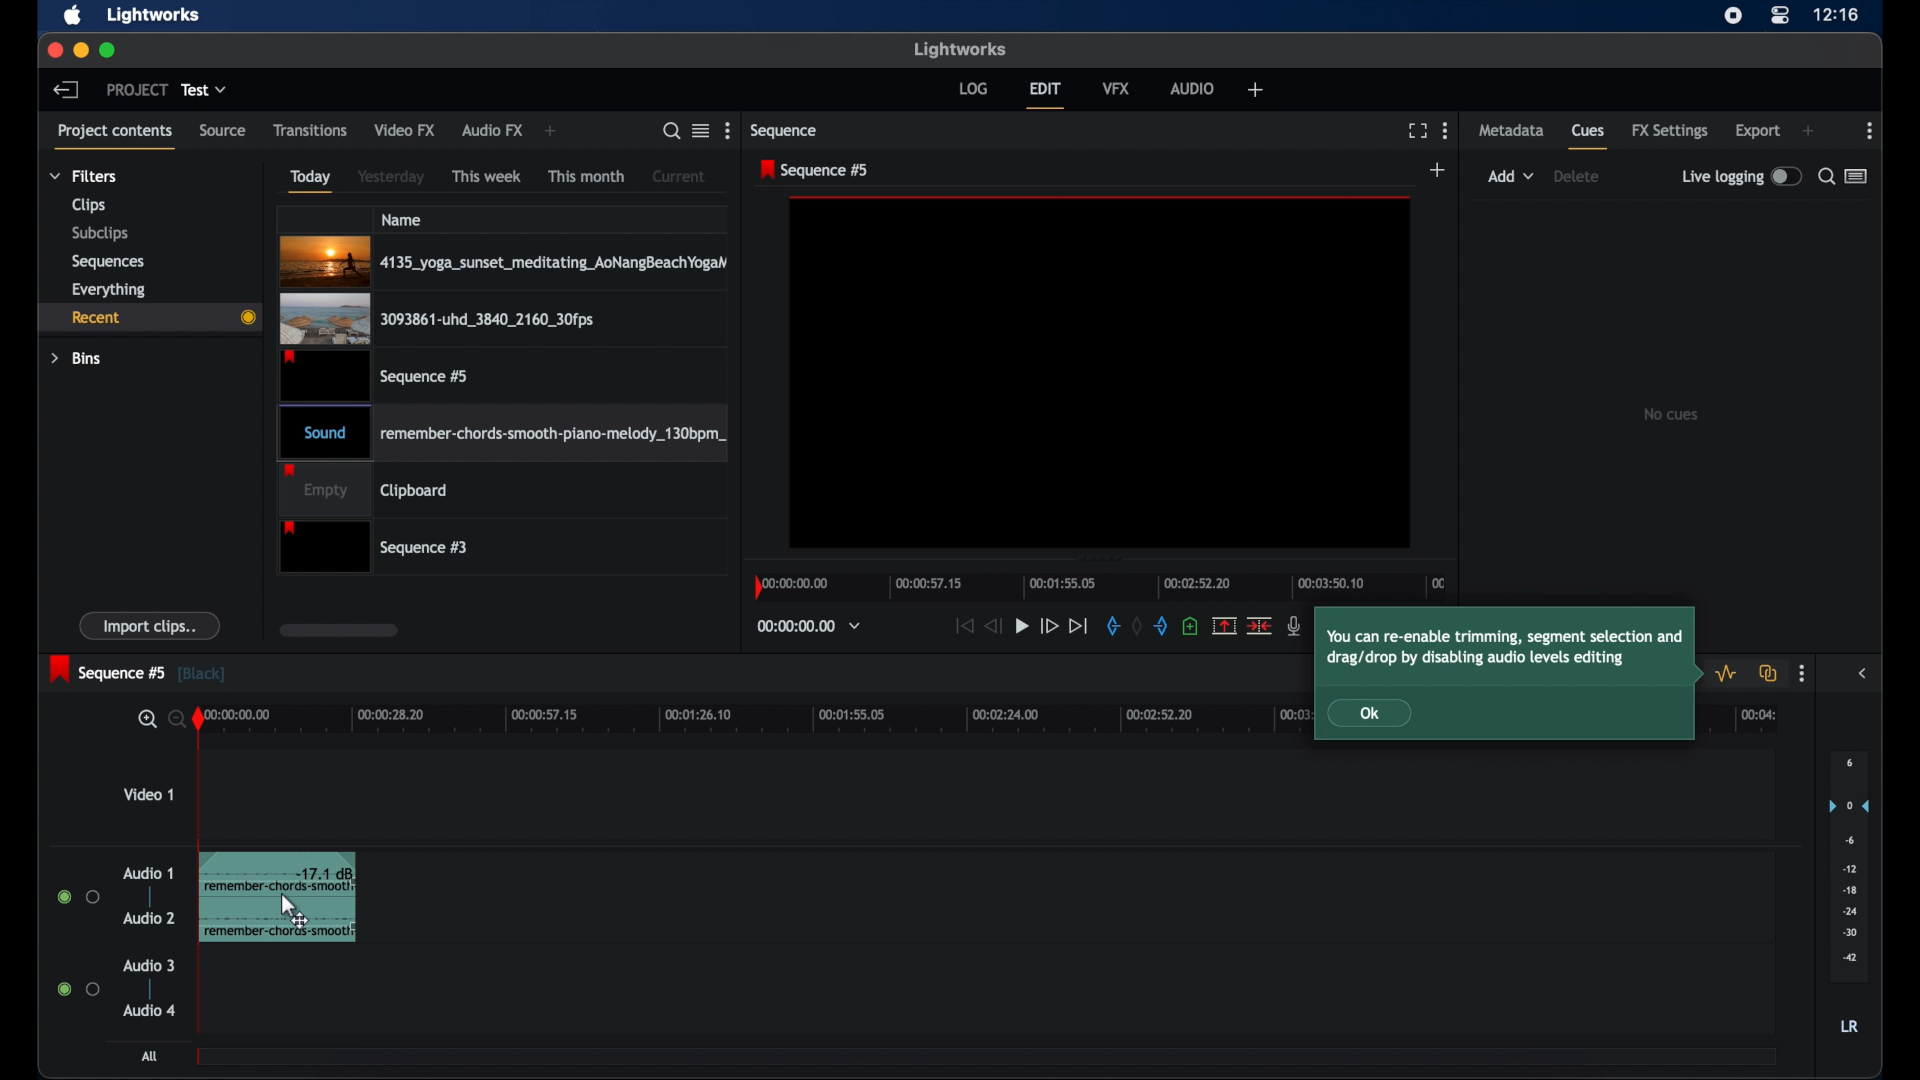 Image resolution: width=1920 pixels, height=1080 pixels. What do you see at coordinates (505, 260) in the screenshot?
I see `4135_yoga_sunset_meditating_AoNangBeachYogaN` at bounding box center [505, 260].